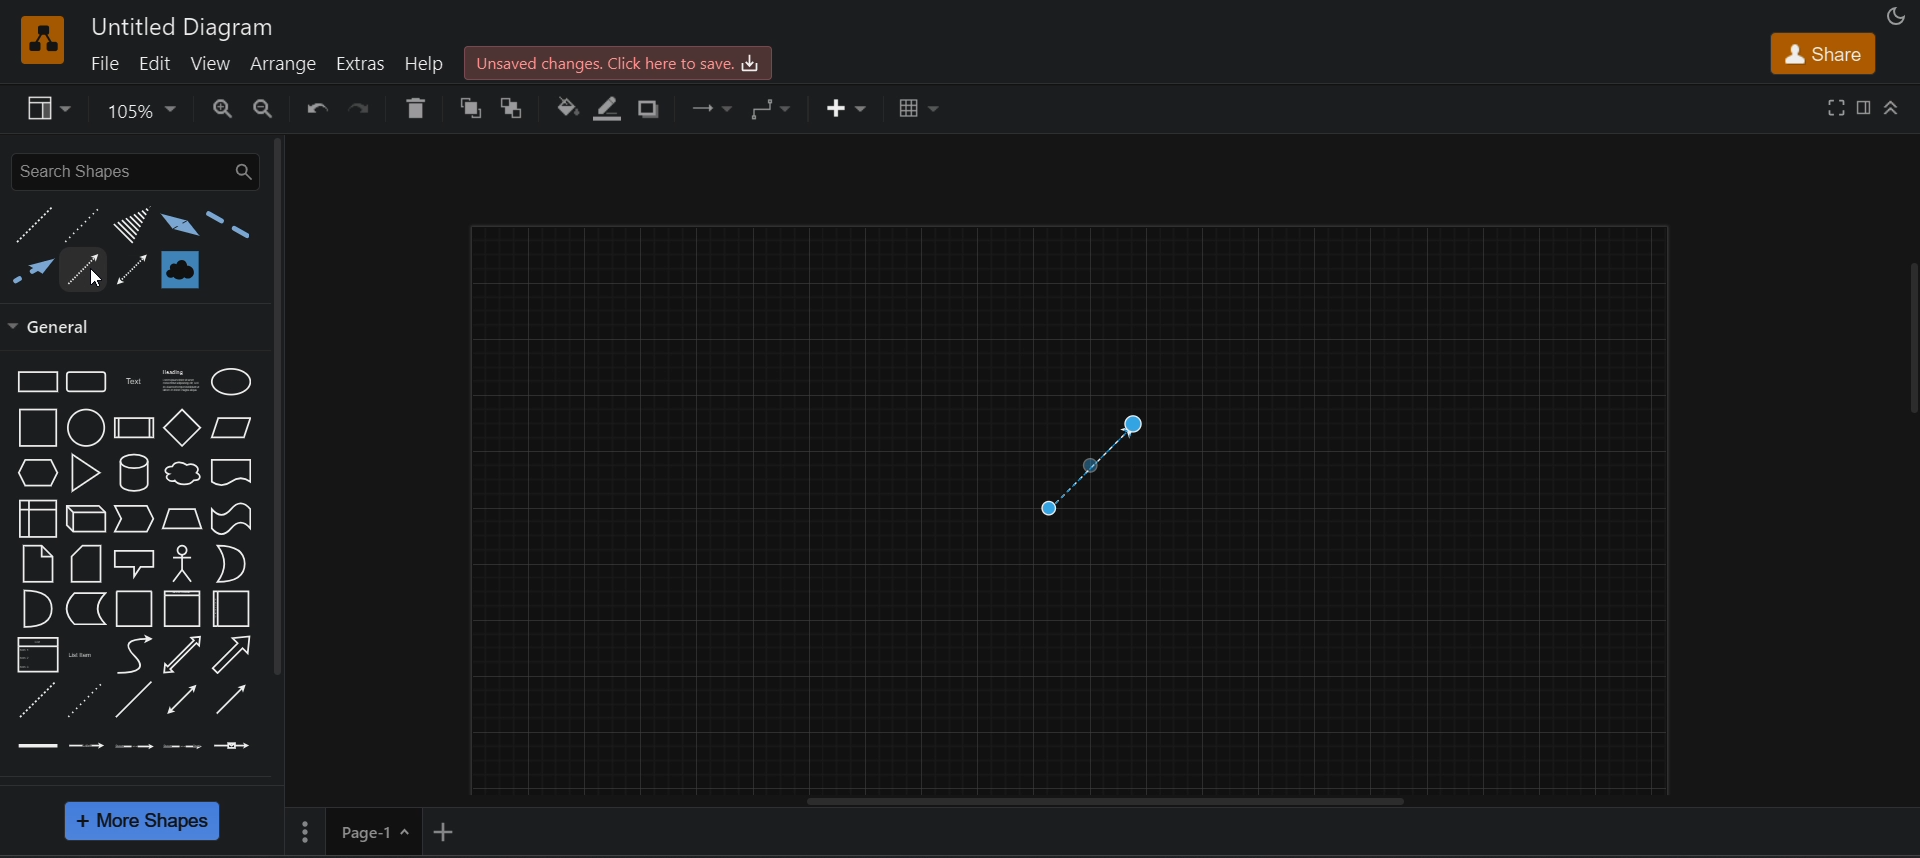 The width and height of the screenshot is (1920, 858). Describe the element at coordinates (1819, 51) in the screenshot. I see `share` at that location.